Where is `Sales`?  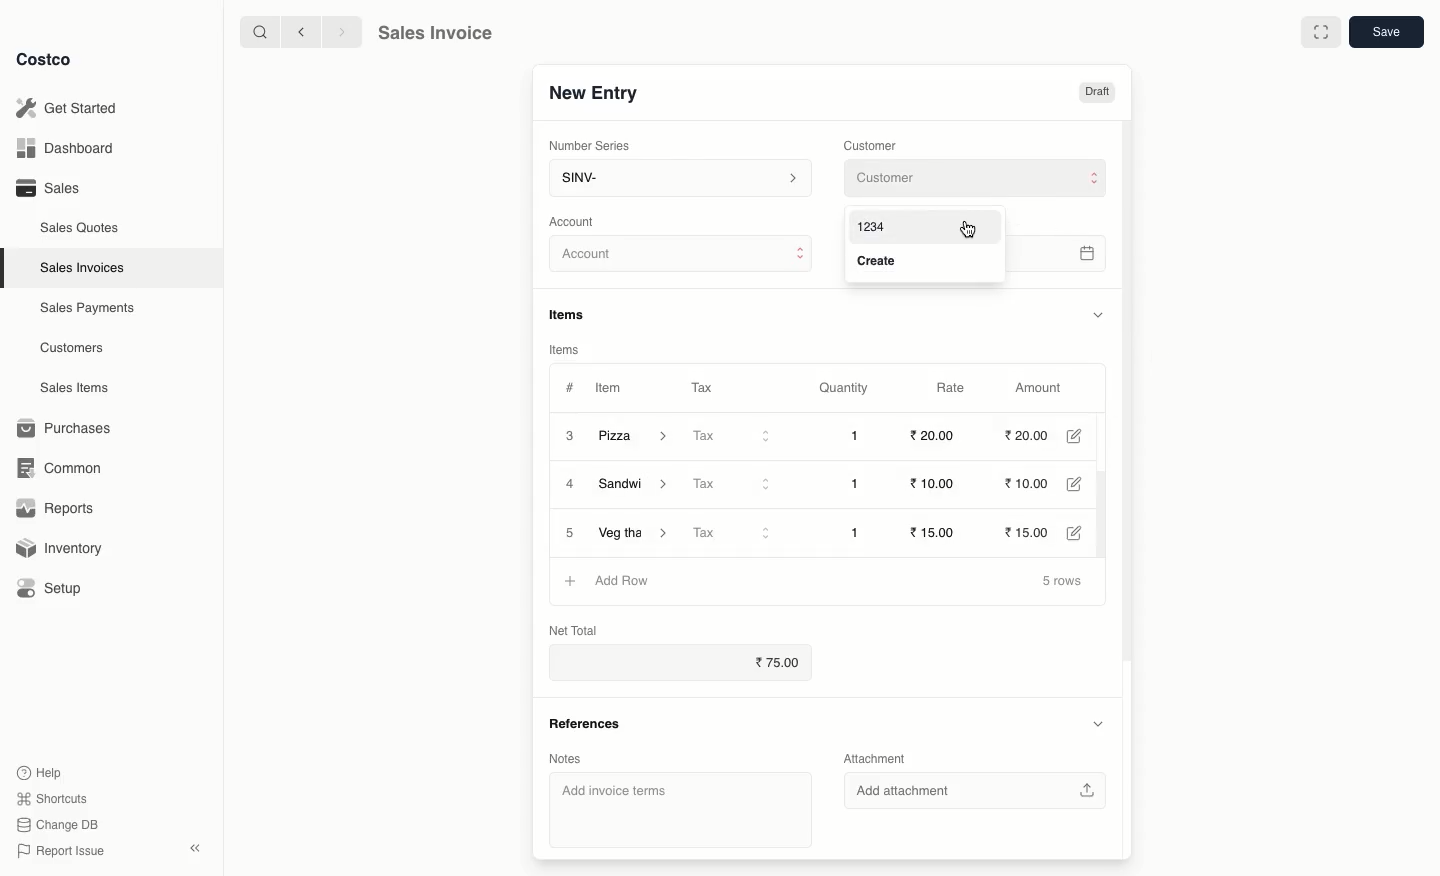
Sales is located at coordinates (47, 188).